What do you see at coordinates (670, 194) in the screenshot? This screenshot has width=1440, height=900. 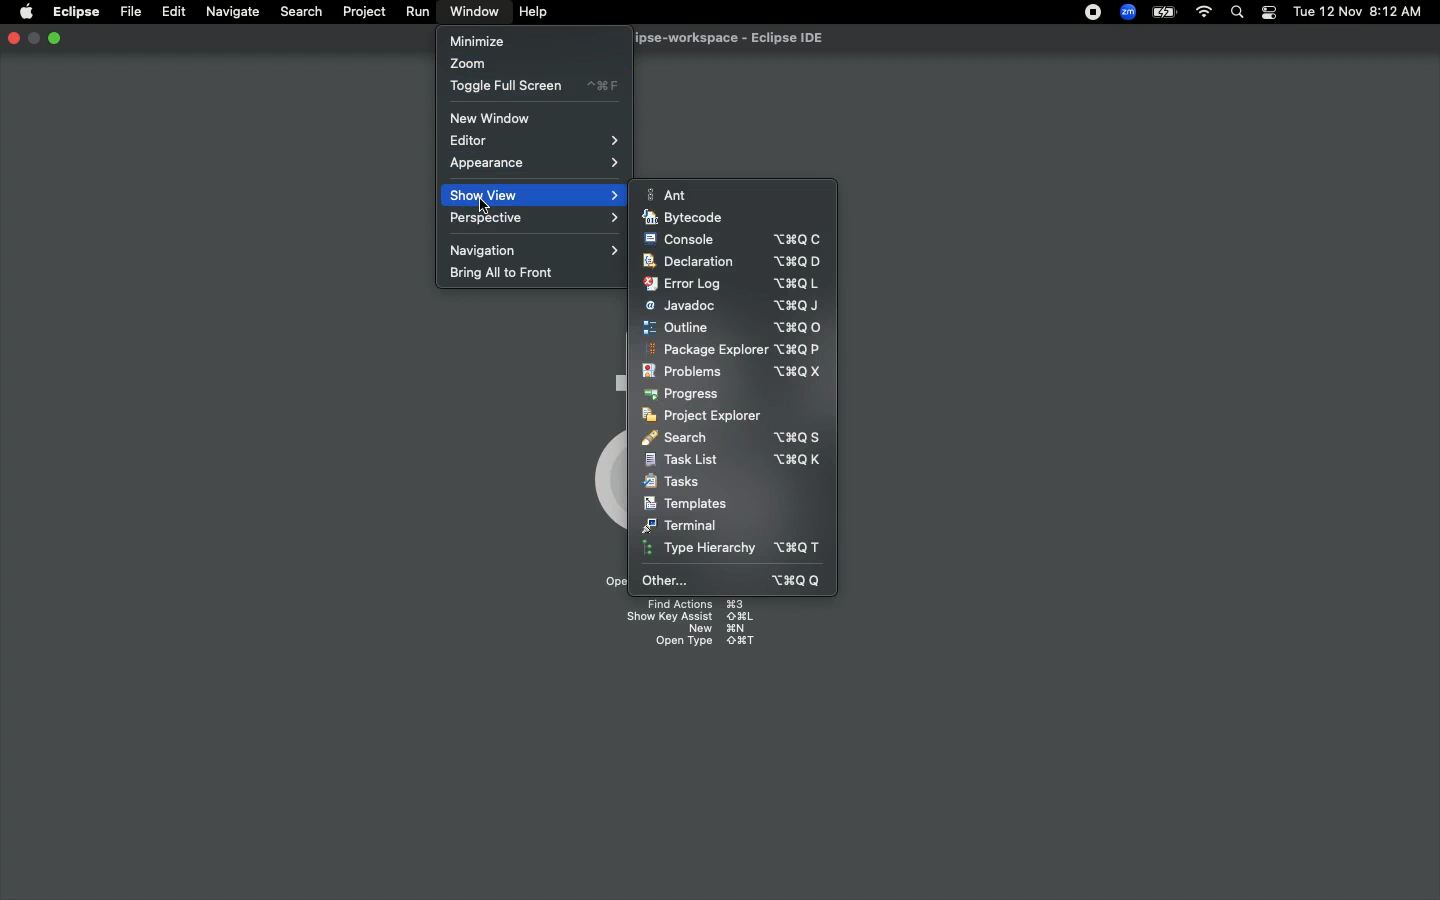 I see `Ant` at bounding box center [670, 194].